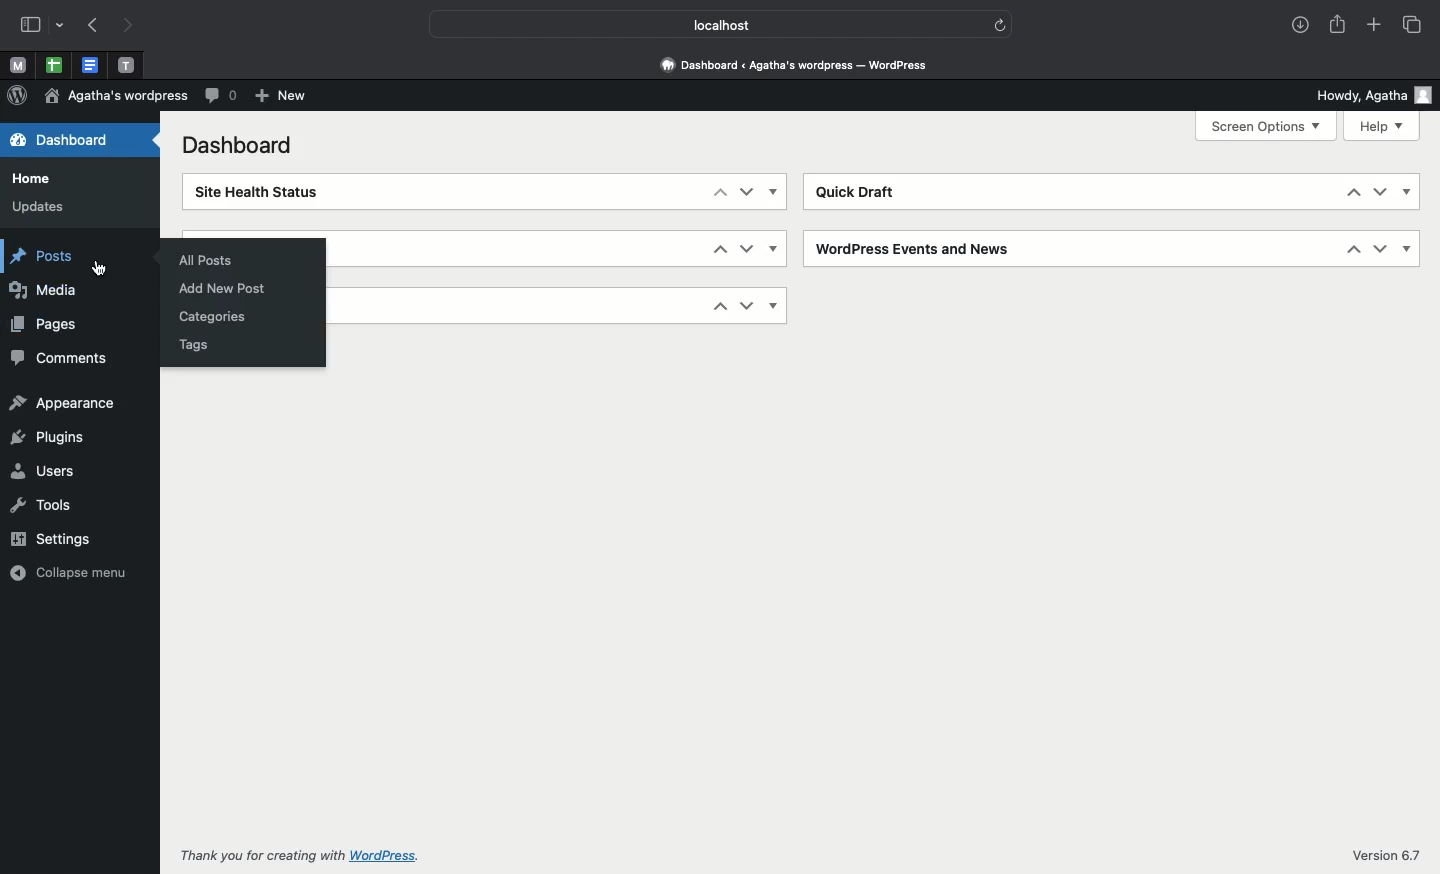 The height and width of the screenshot is (874, 1440). What do you see at coordinates (1382, 126) in the screenshot?
I see `Help` at bounding box center [1382, 126].